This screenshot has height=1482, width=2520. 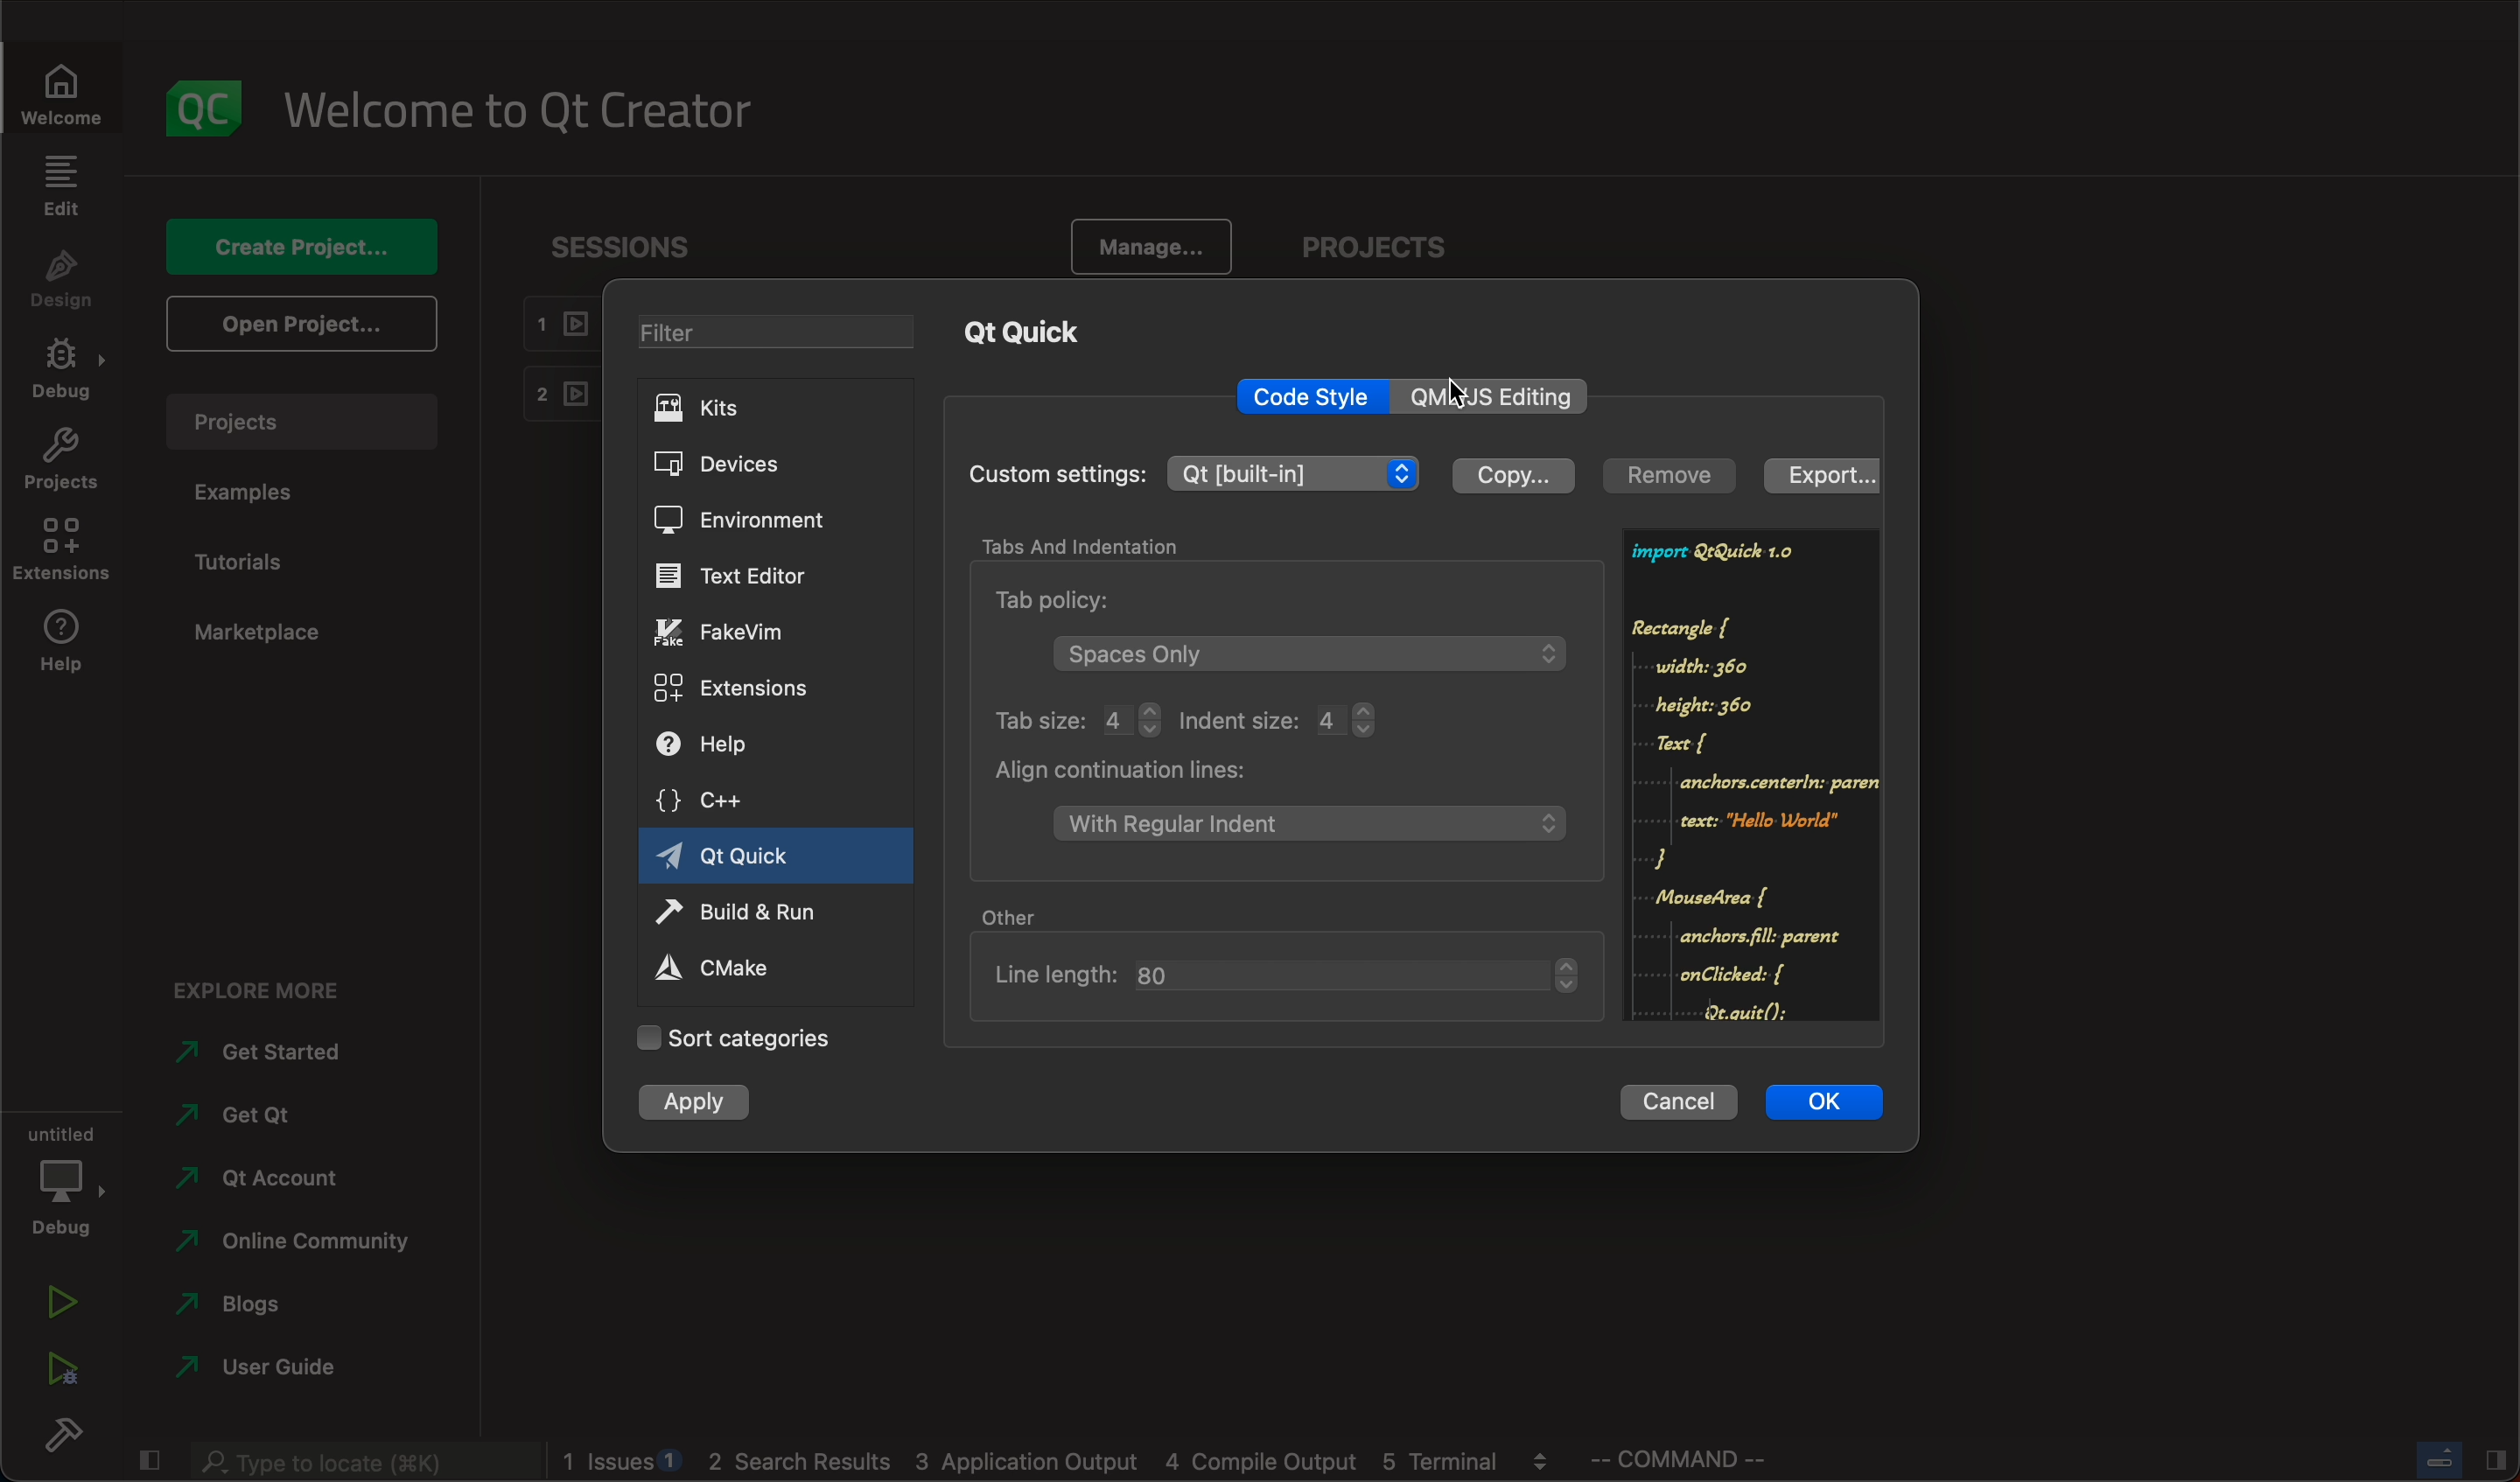 What do you see at coordinates (64, 1429) in the screenshot?
I see `build` at bounding box center [64, 1429].